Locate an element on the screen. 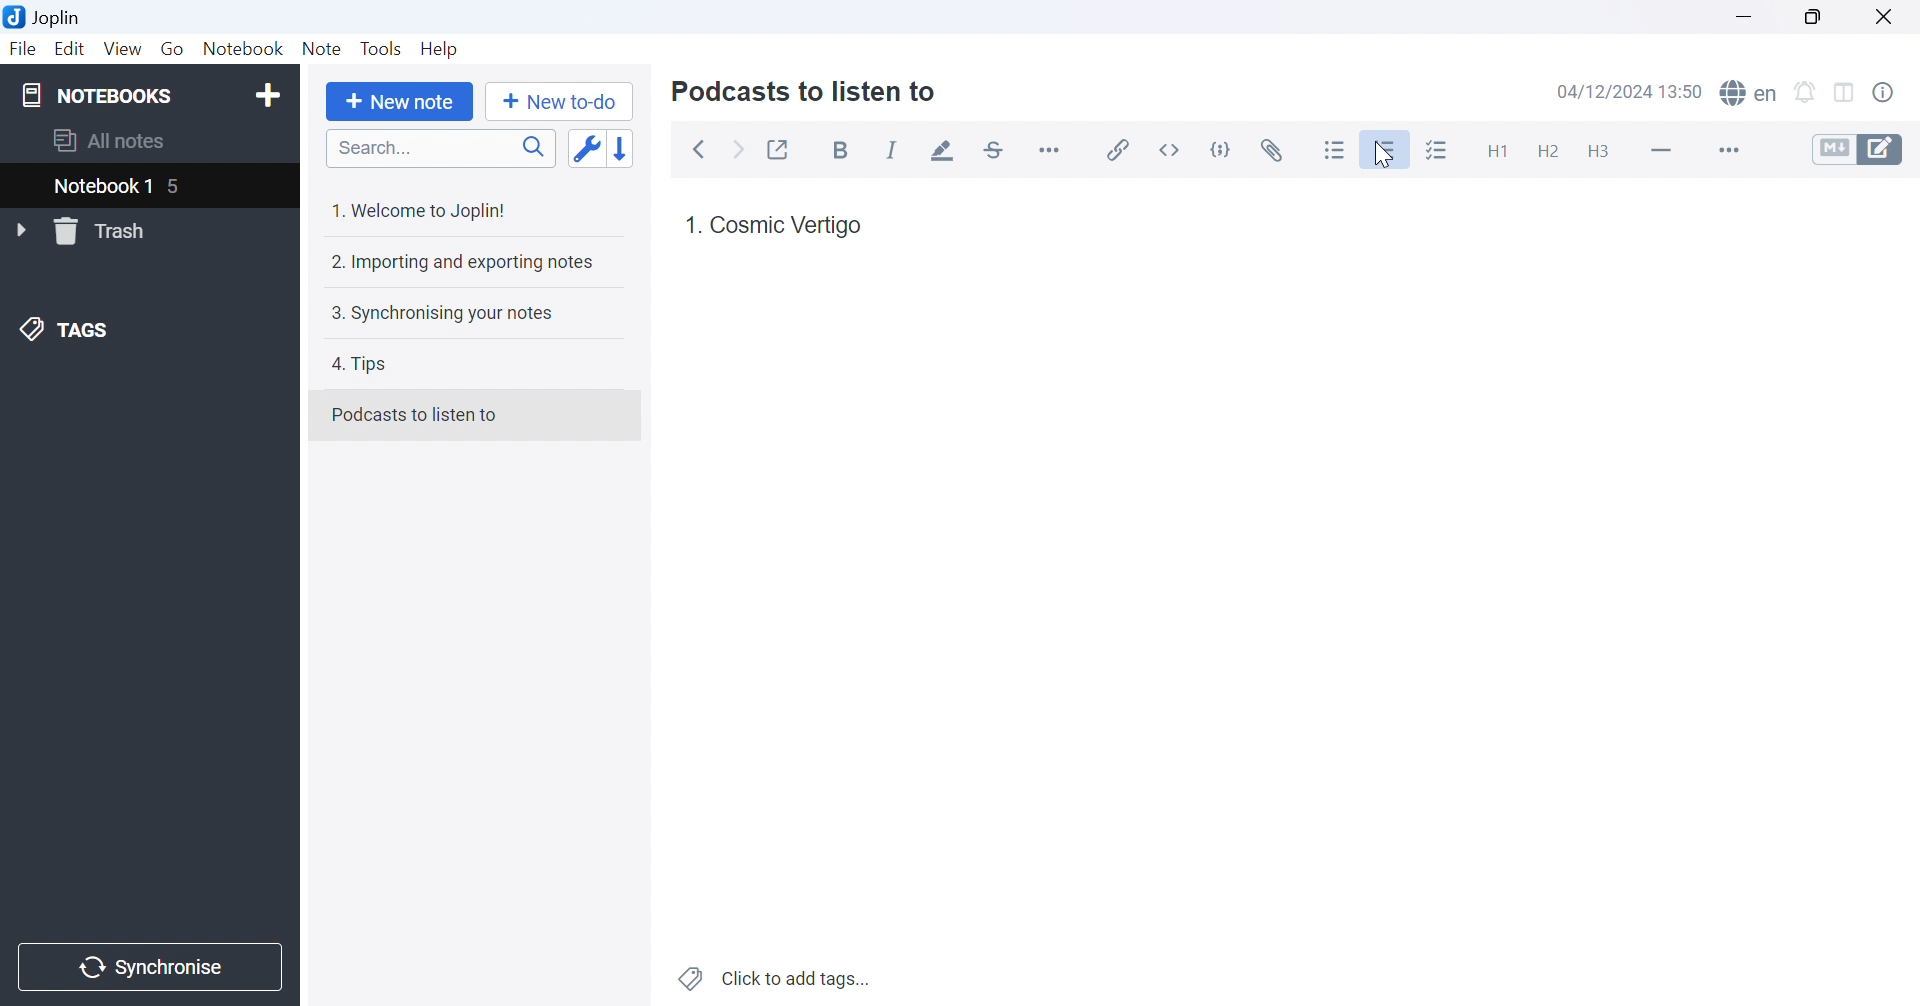 The height and width of the screenshot is (1006, 1920). Minimize is located at coordinates (1742, 15).